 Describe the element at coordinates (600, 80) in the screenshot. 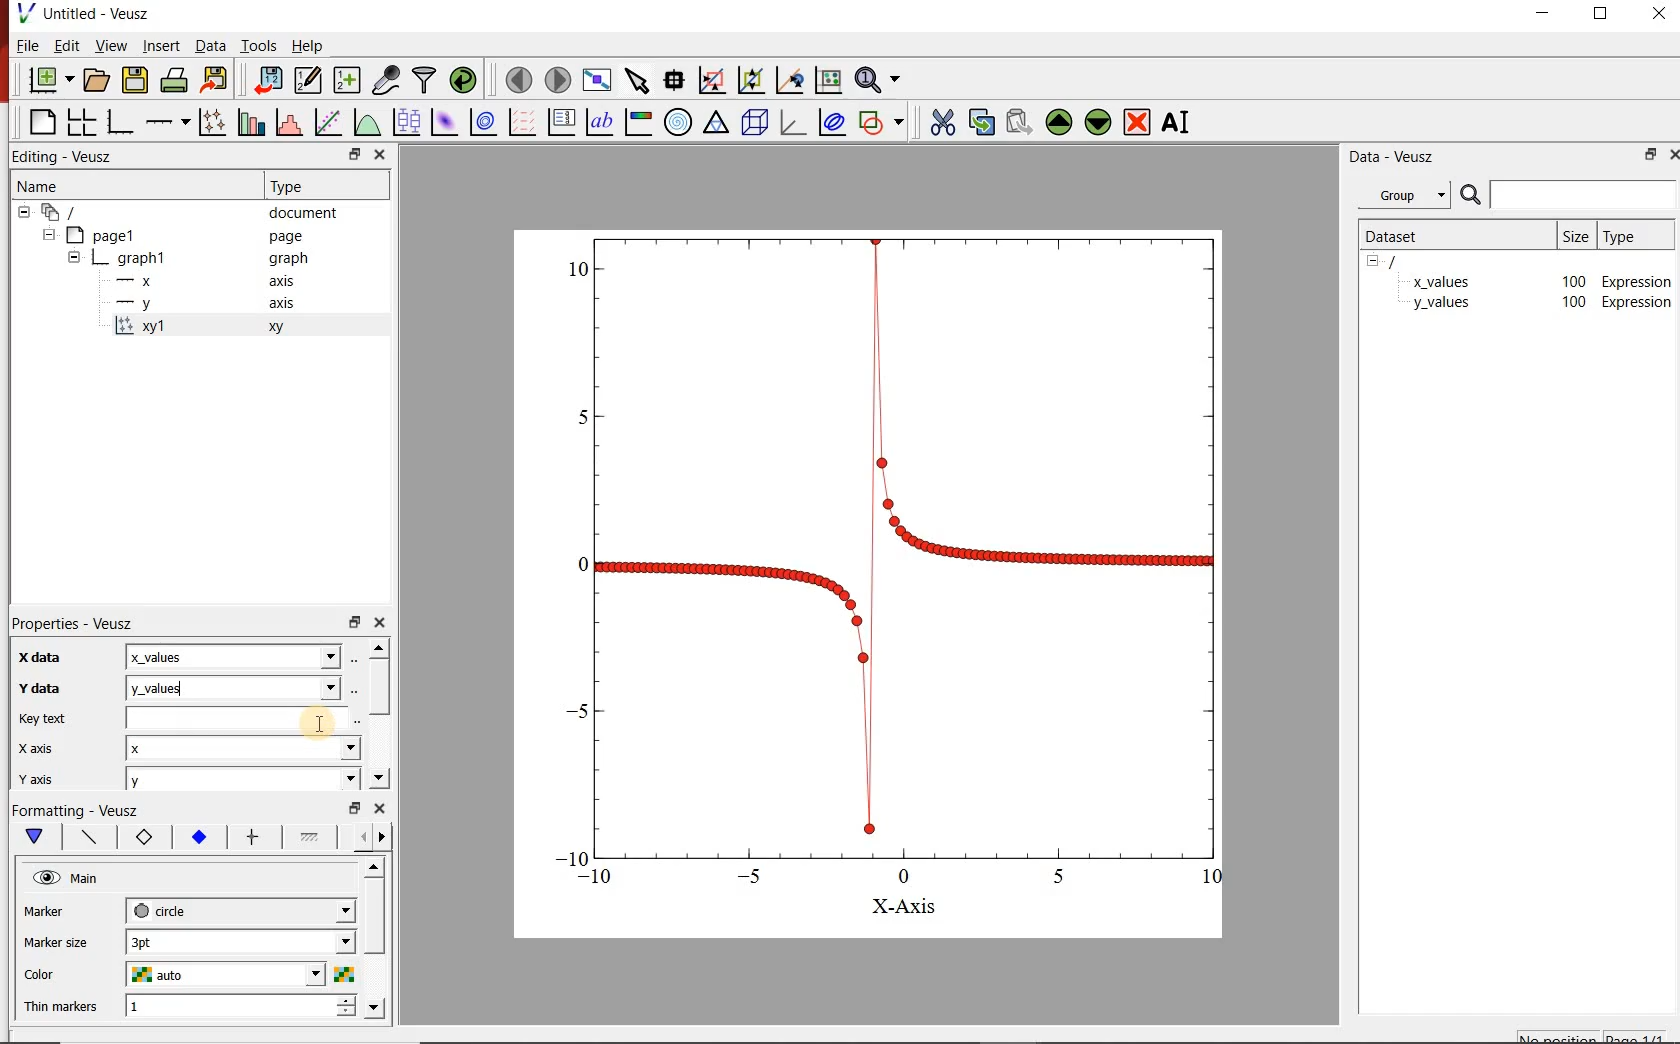

I see `view plot fullscreen` at that location.